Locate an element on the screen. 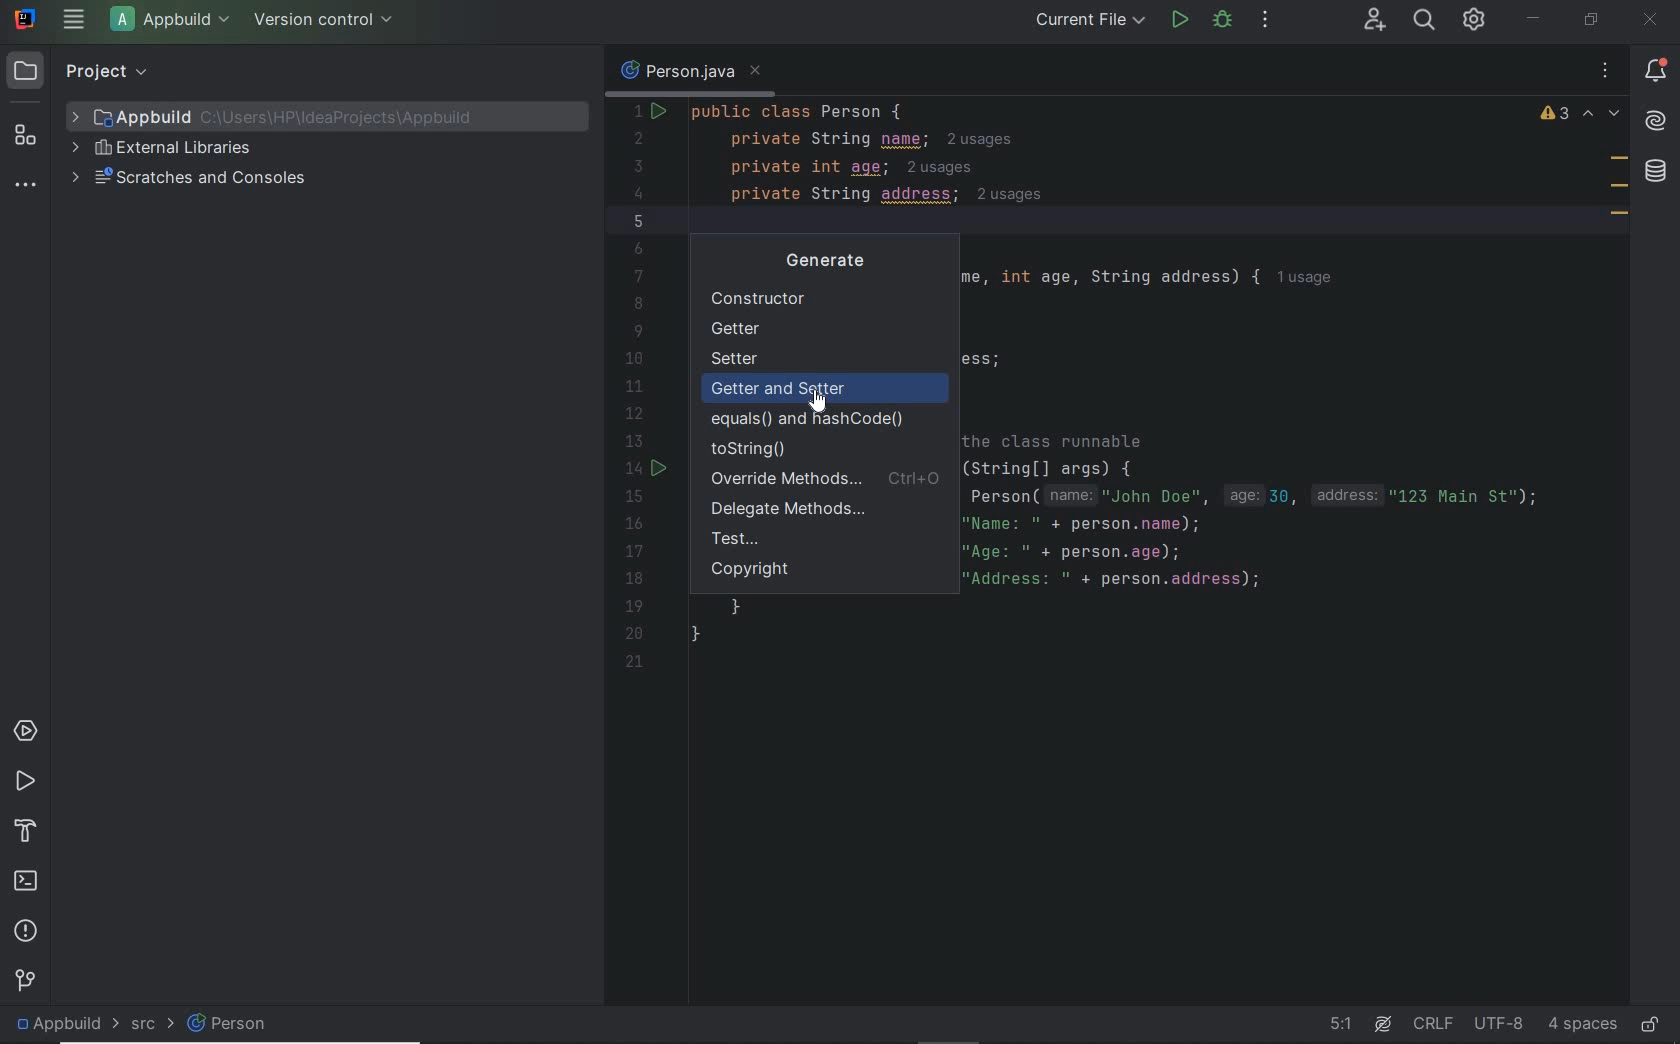  Getter is located at coordinates (749, 330).